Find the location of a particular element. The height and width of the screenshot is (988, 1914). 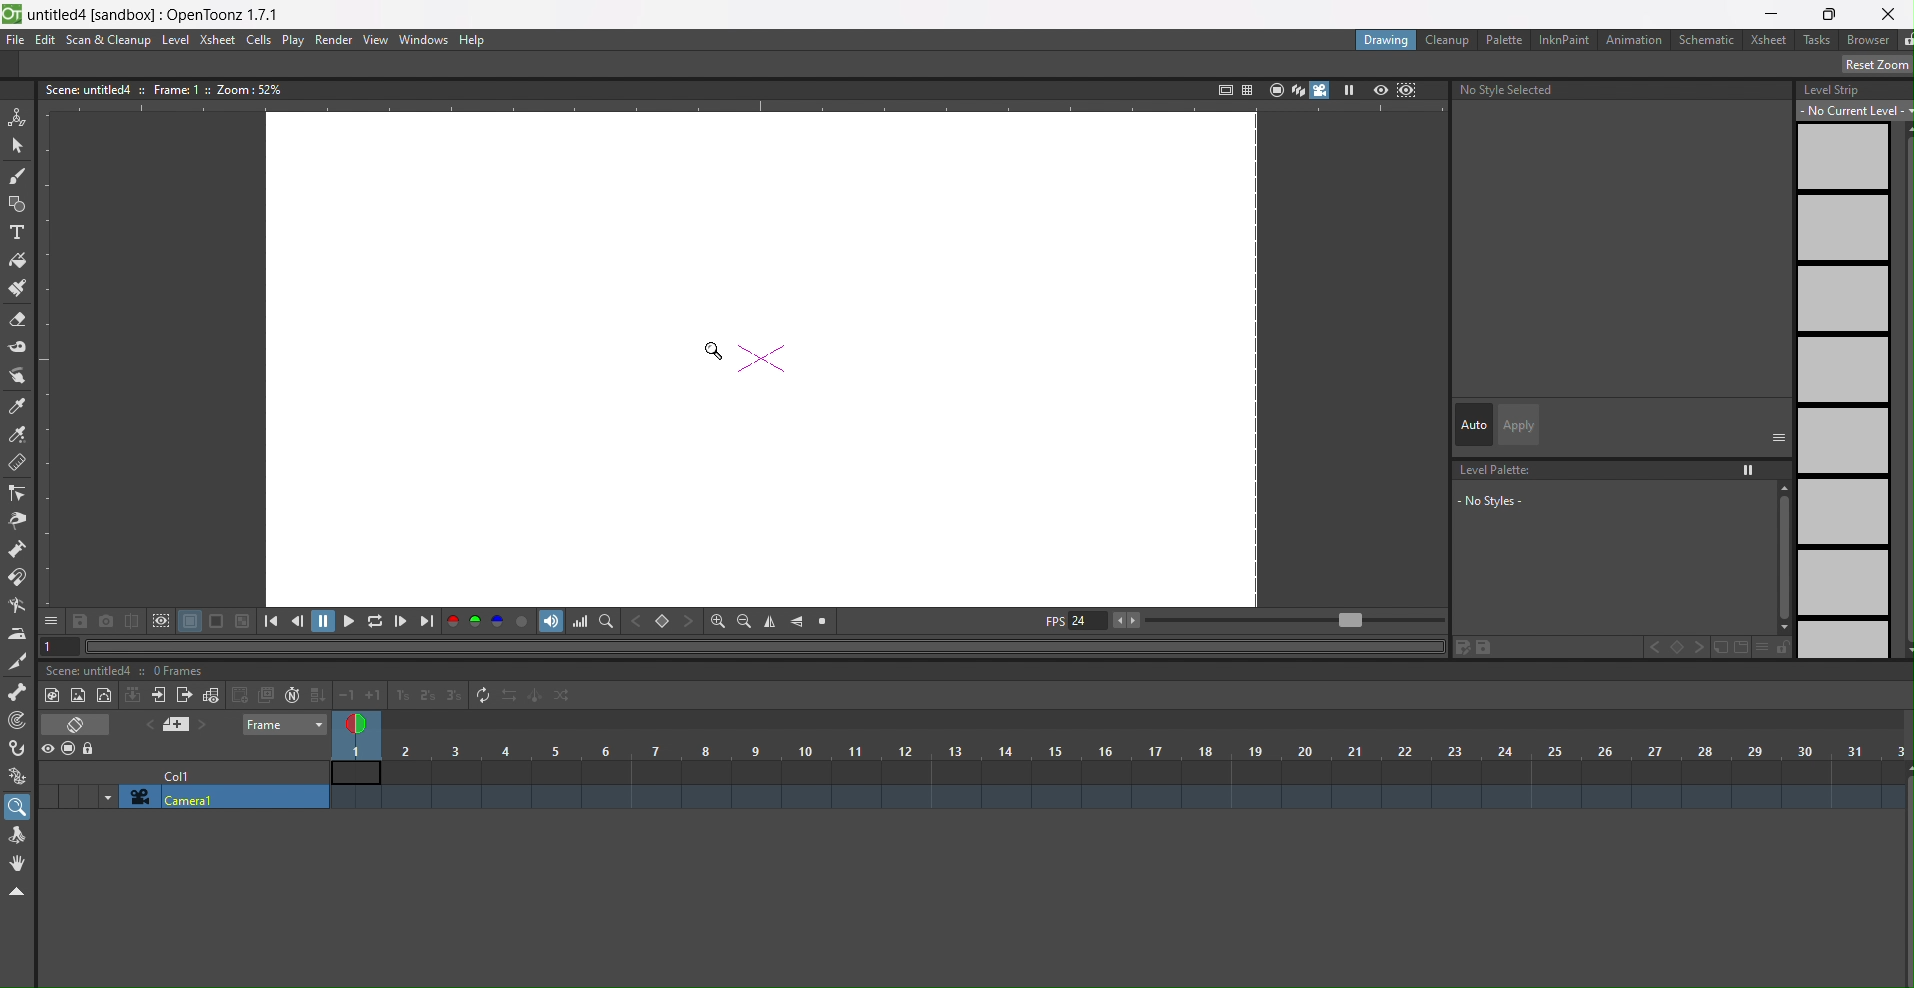

new toonz level is located at coordinates (105, 697).